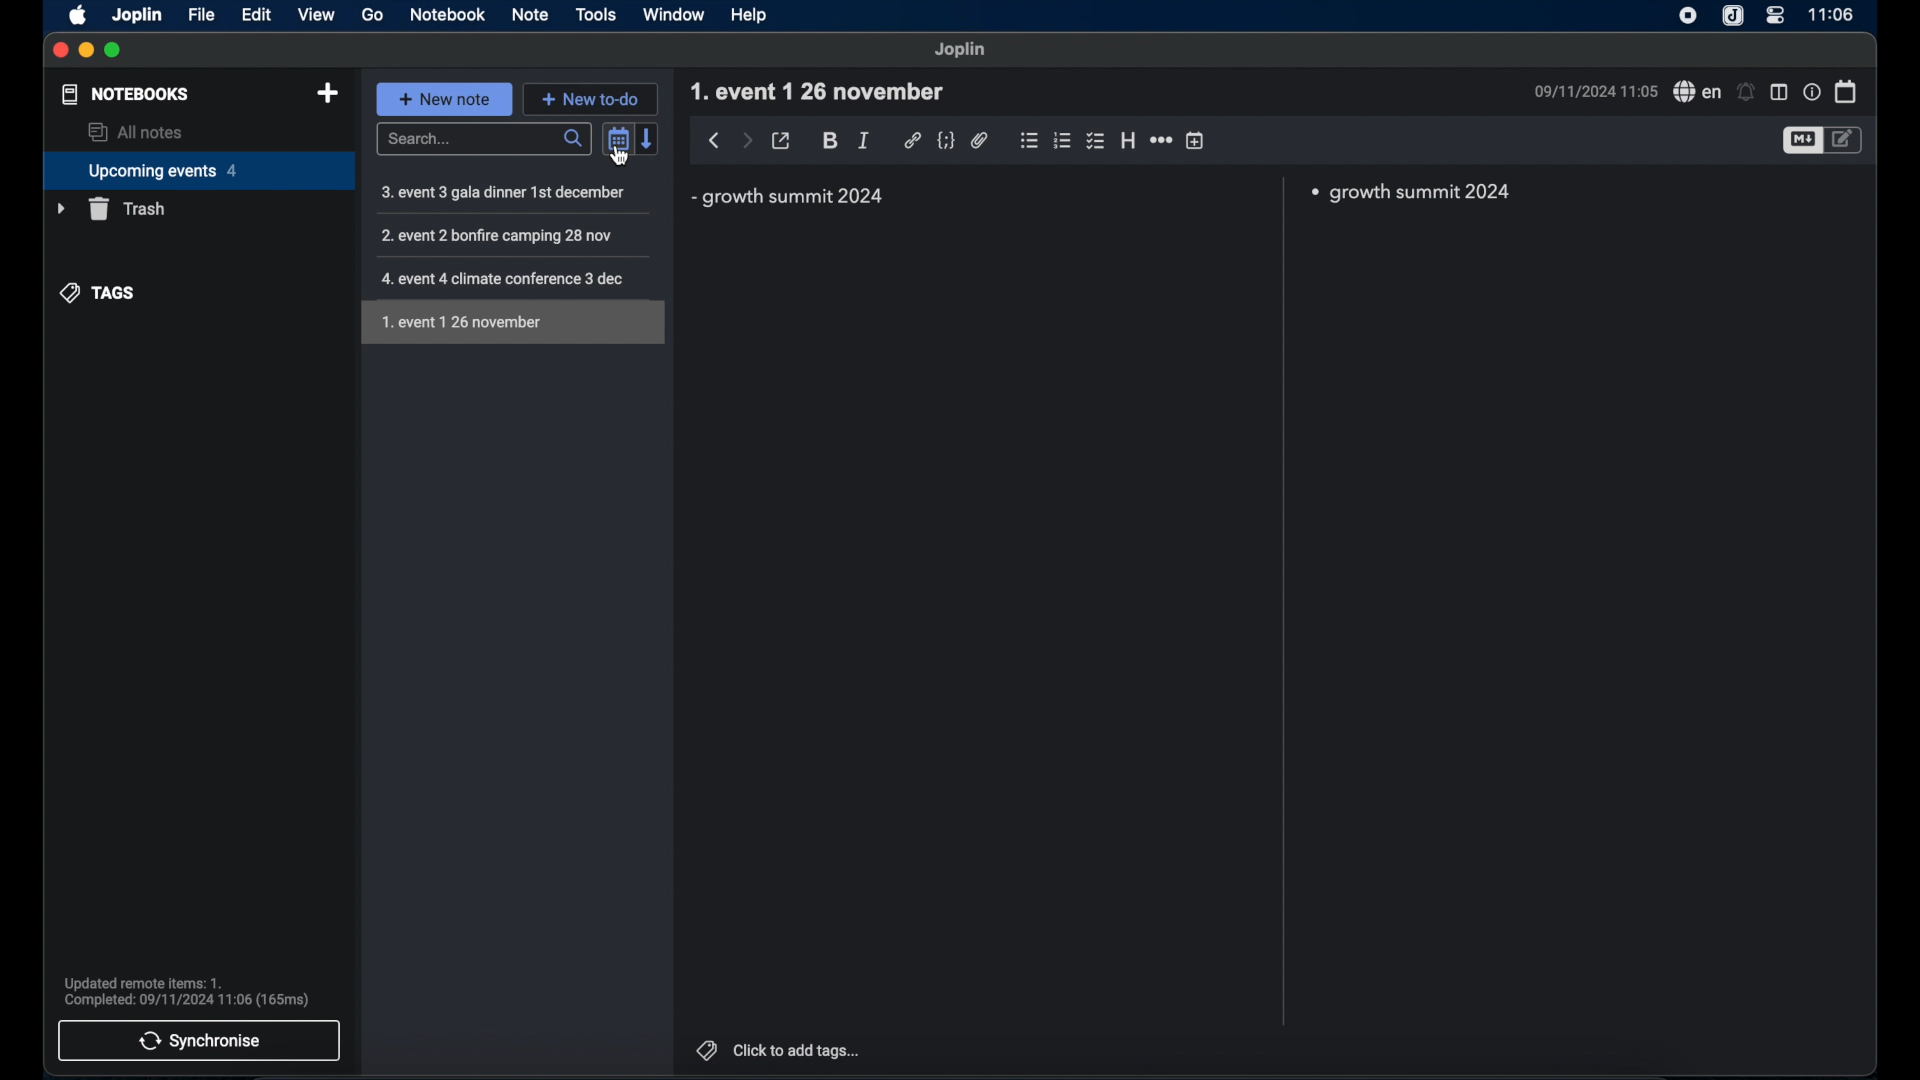 The width and height of the screenshot is (1920, 1080). What do you see at coordinates (913, 140) in the screenshot?
I see `hyperlink` at bounding box center [913, 140].